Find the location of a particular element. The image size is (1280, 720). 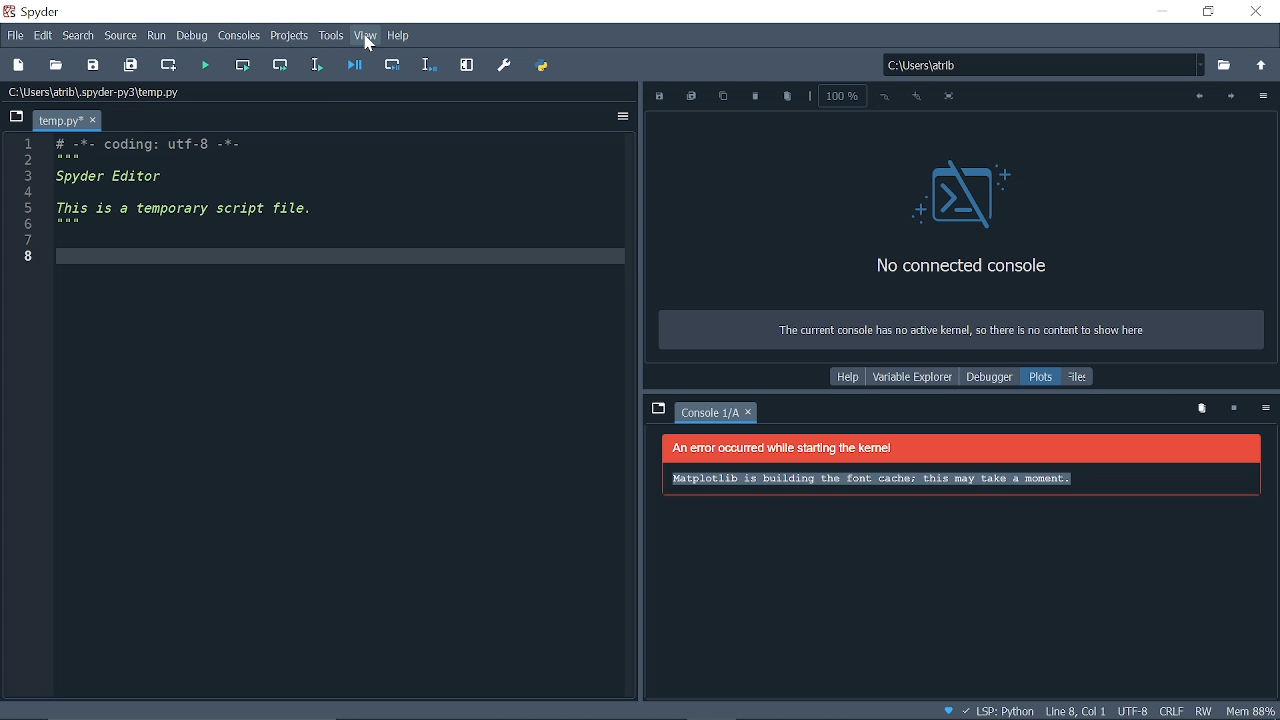

Save files is located at coordinates (94, 64).